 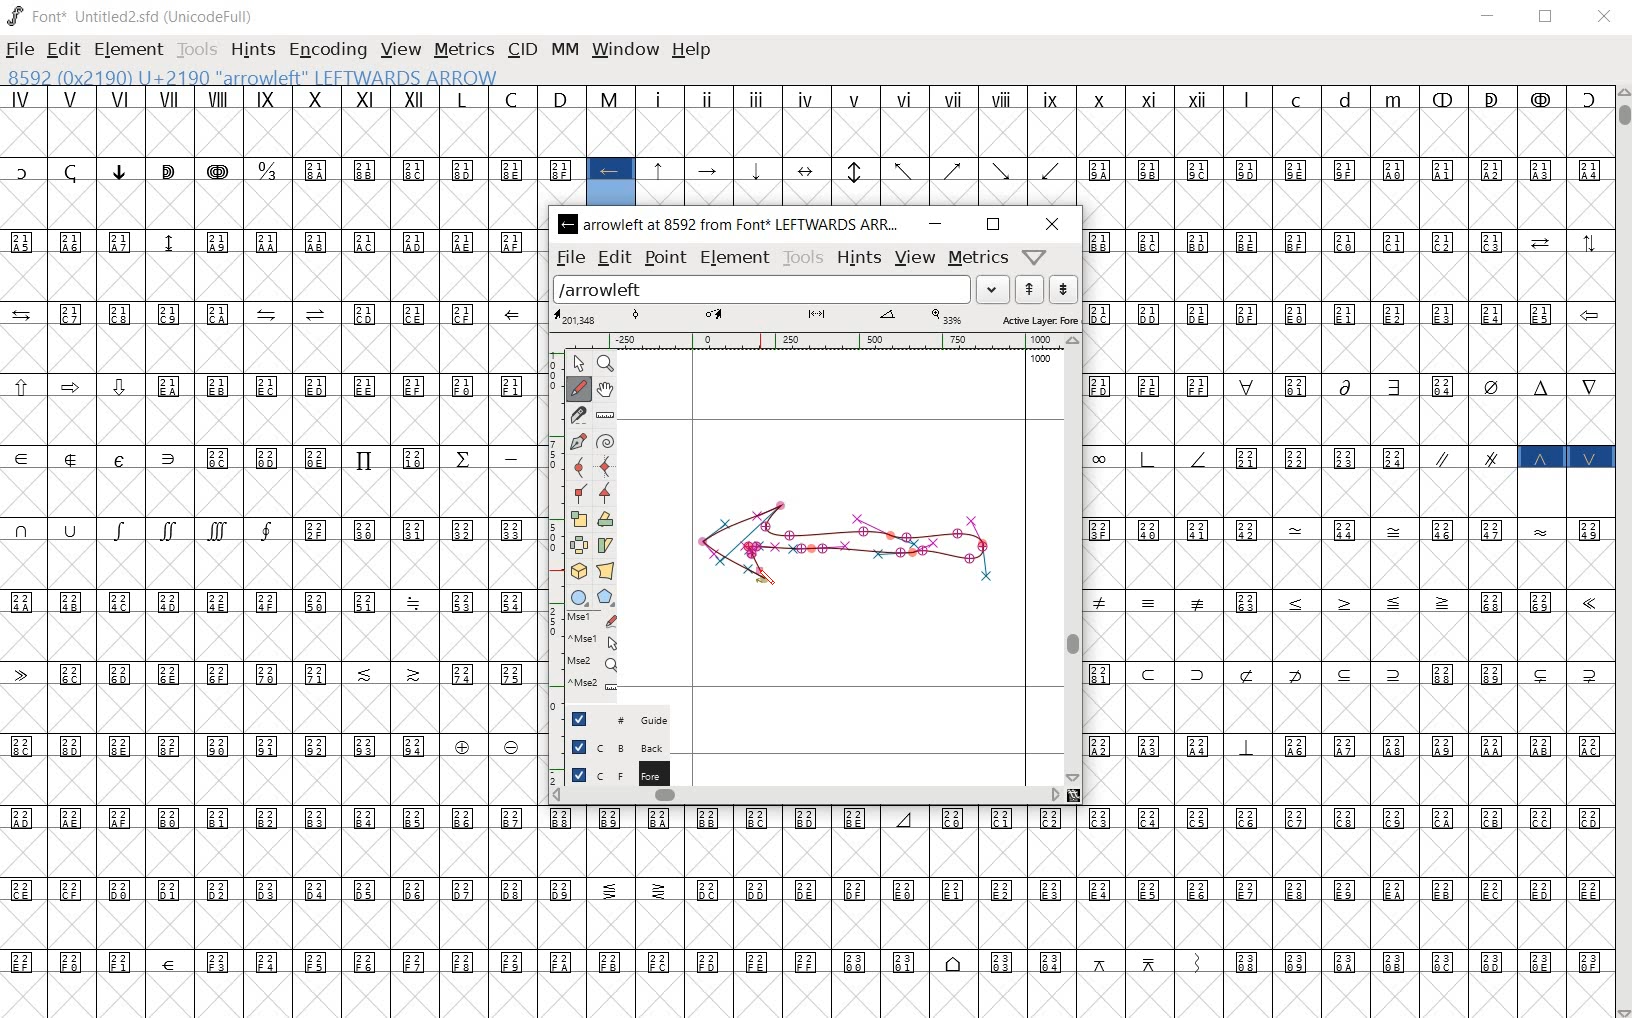 What do you see at coordinates (627, 50) in the screenshot?
I see `window` at bounding box center [627, 50].